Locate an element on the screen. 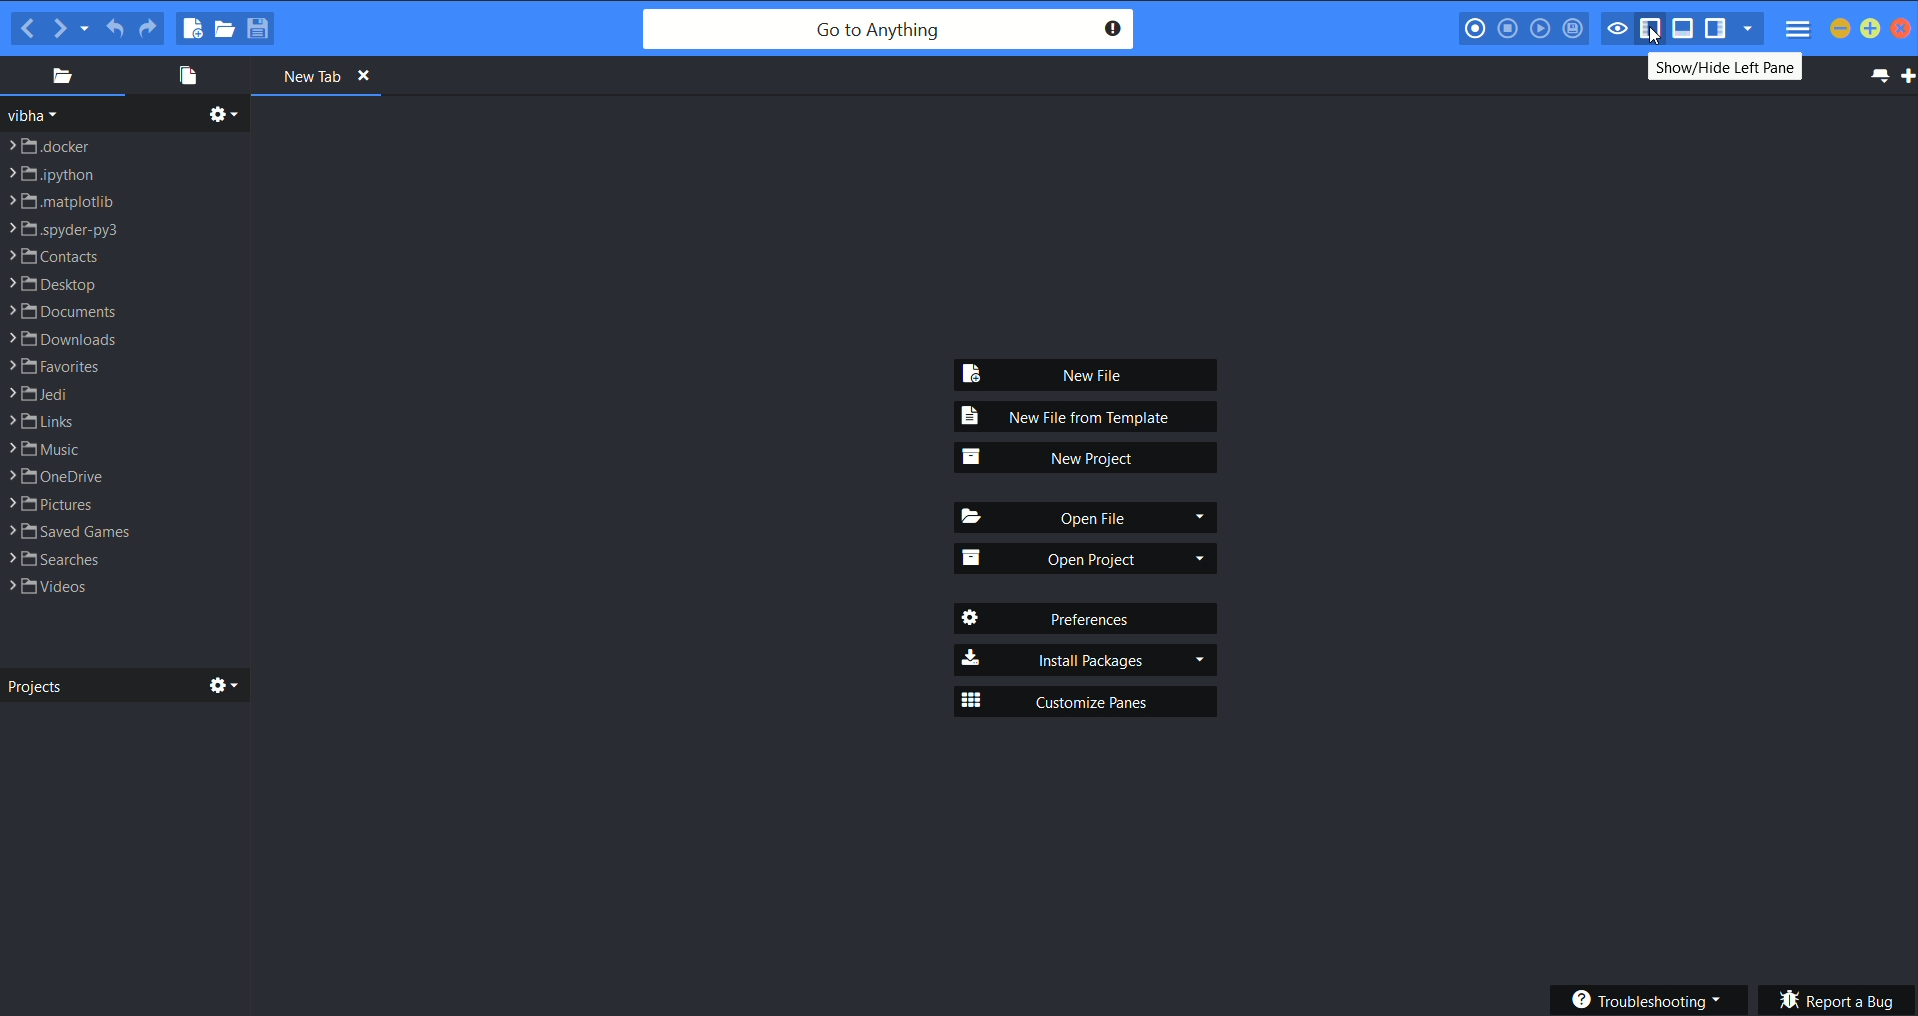 The height and width of the screenshot is (1016, 1918). new project is located at coordinates (1087, 456).